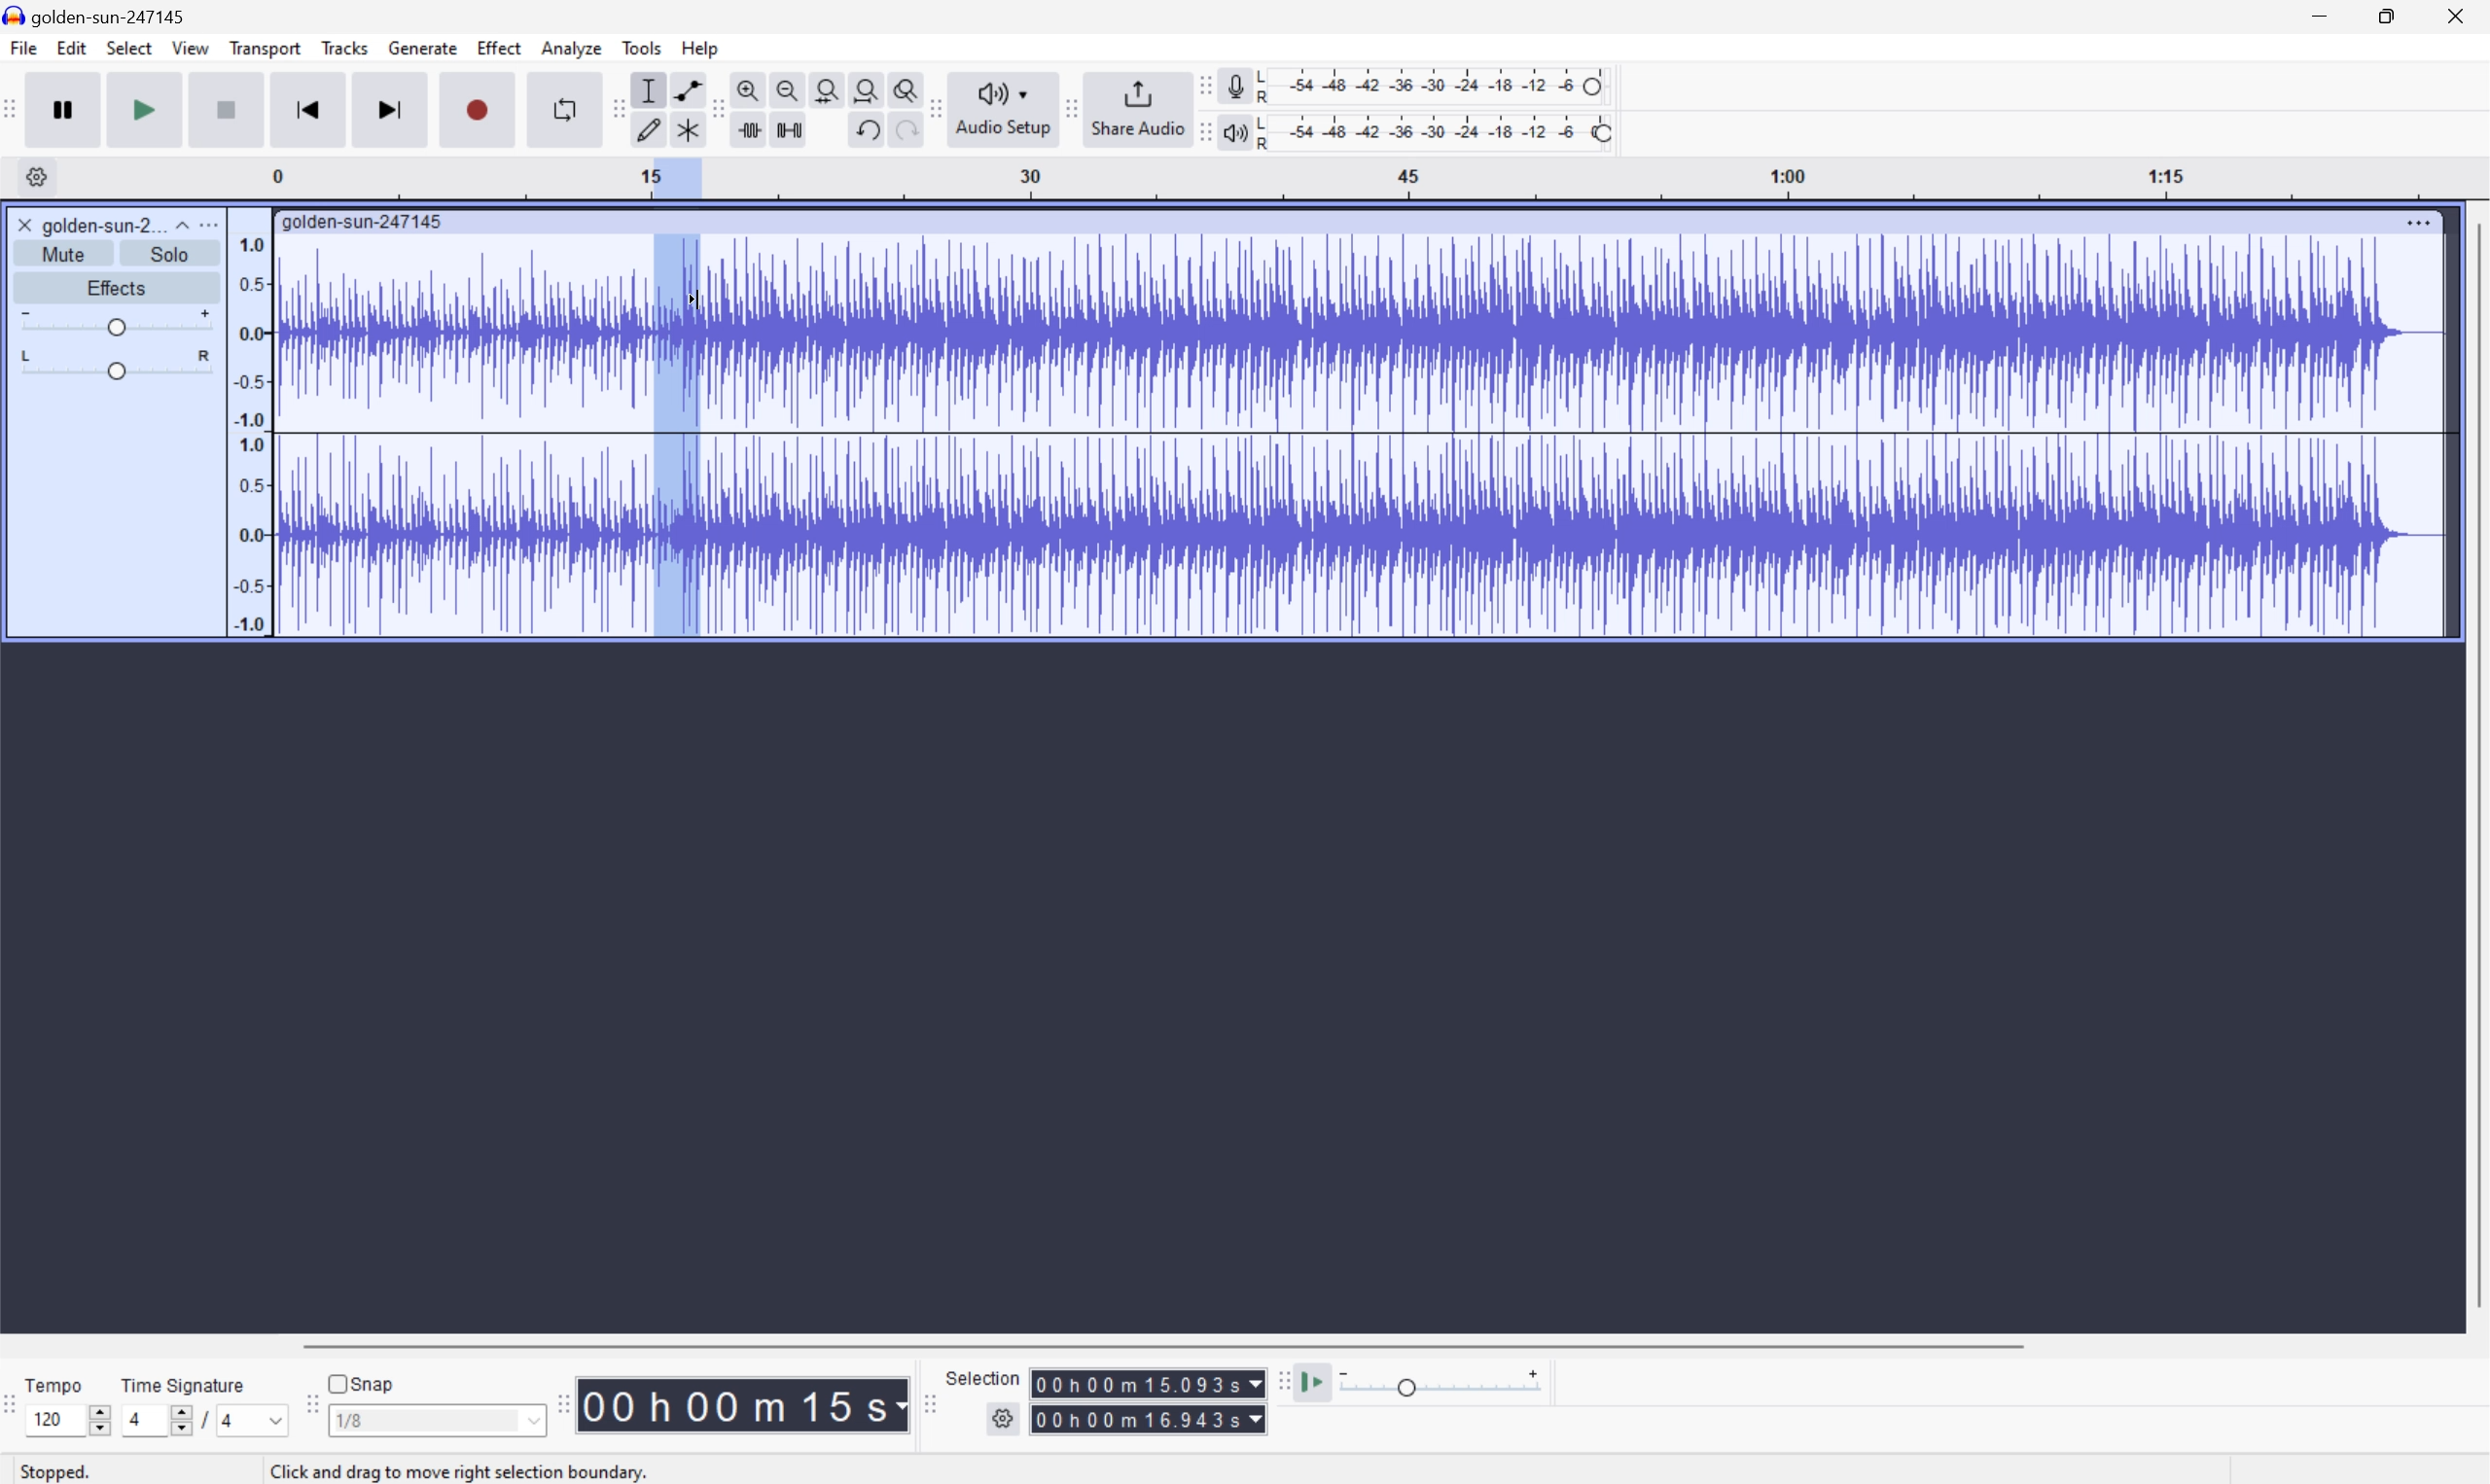 The width and height of the screenshot is (2490, 1484). Describe the element at coordinates (646, 90) in the screenshot. I see `Selection tool` at that location.